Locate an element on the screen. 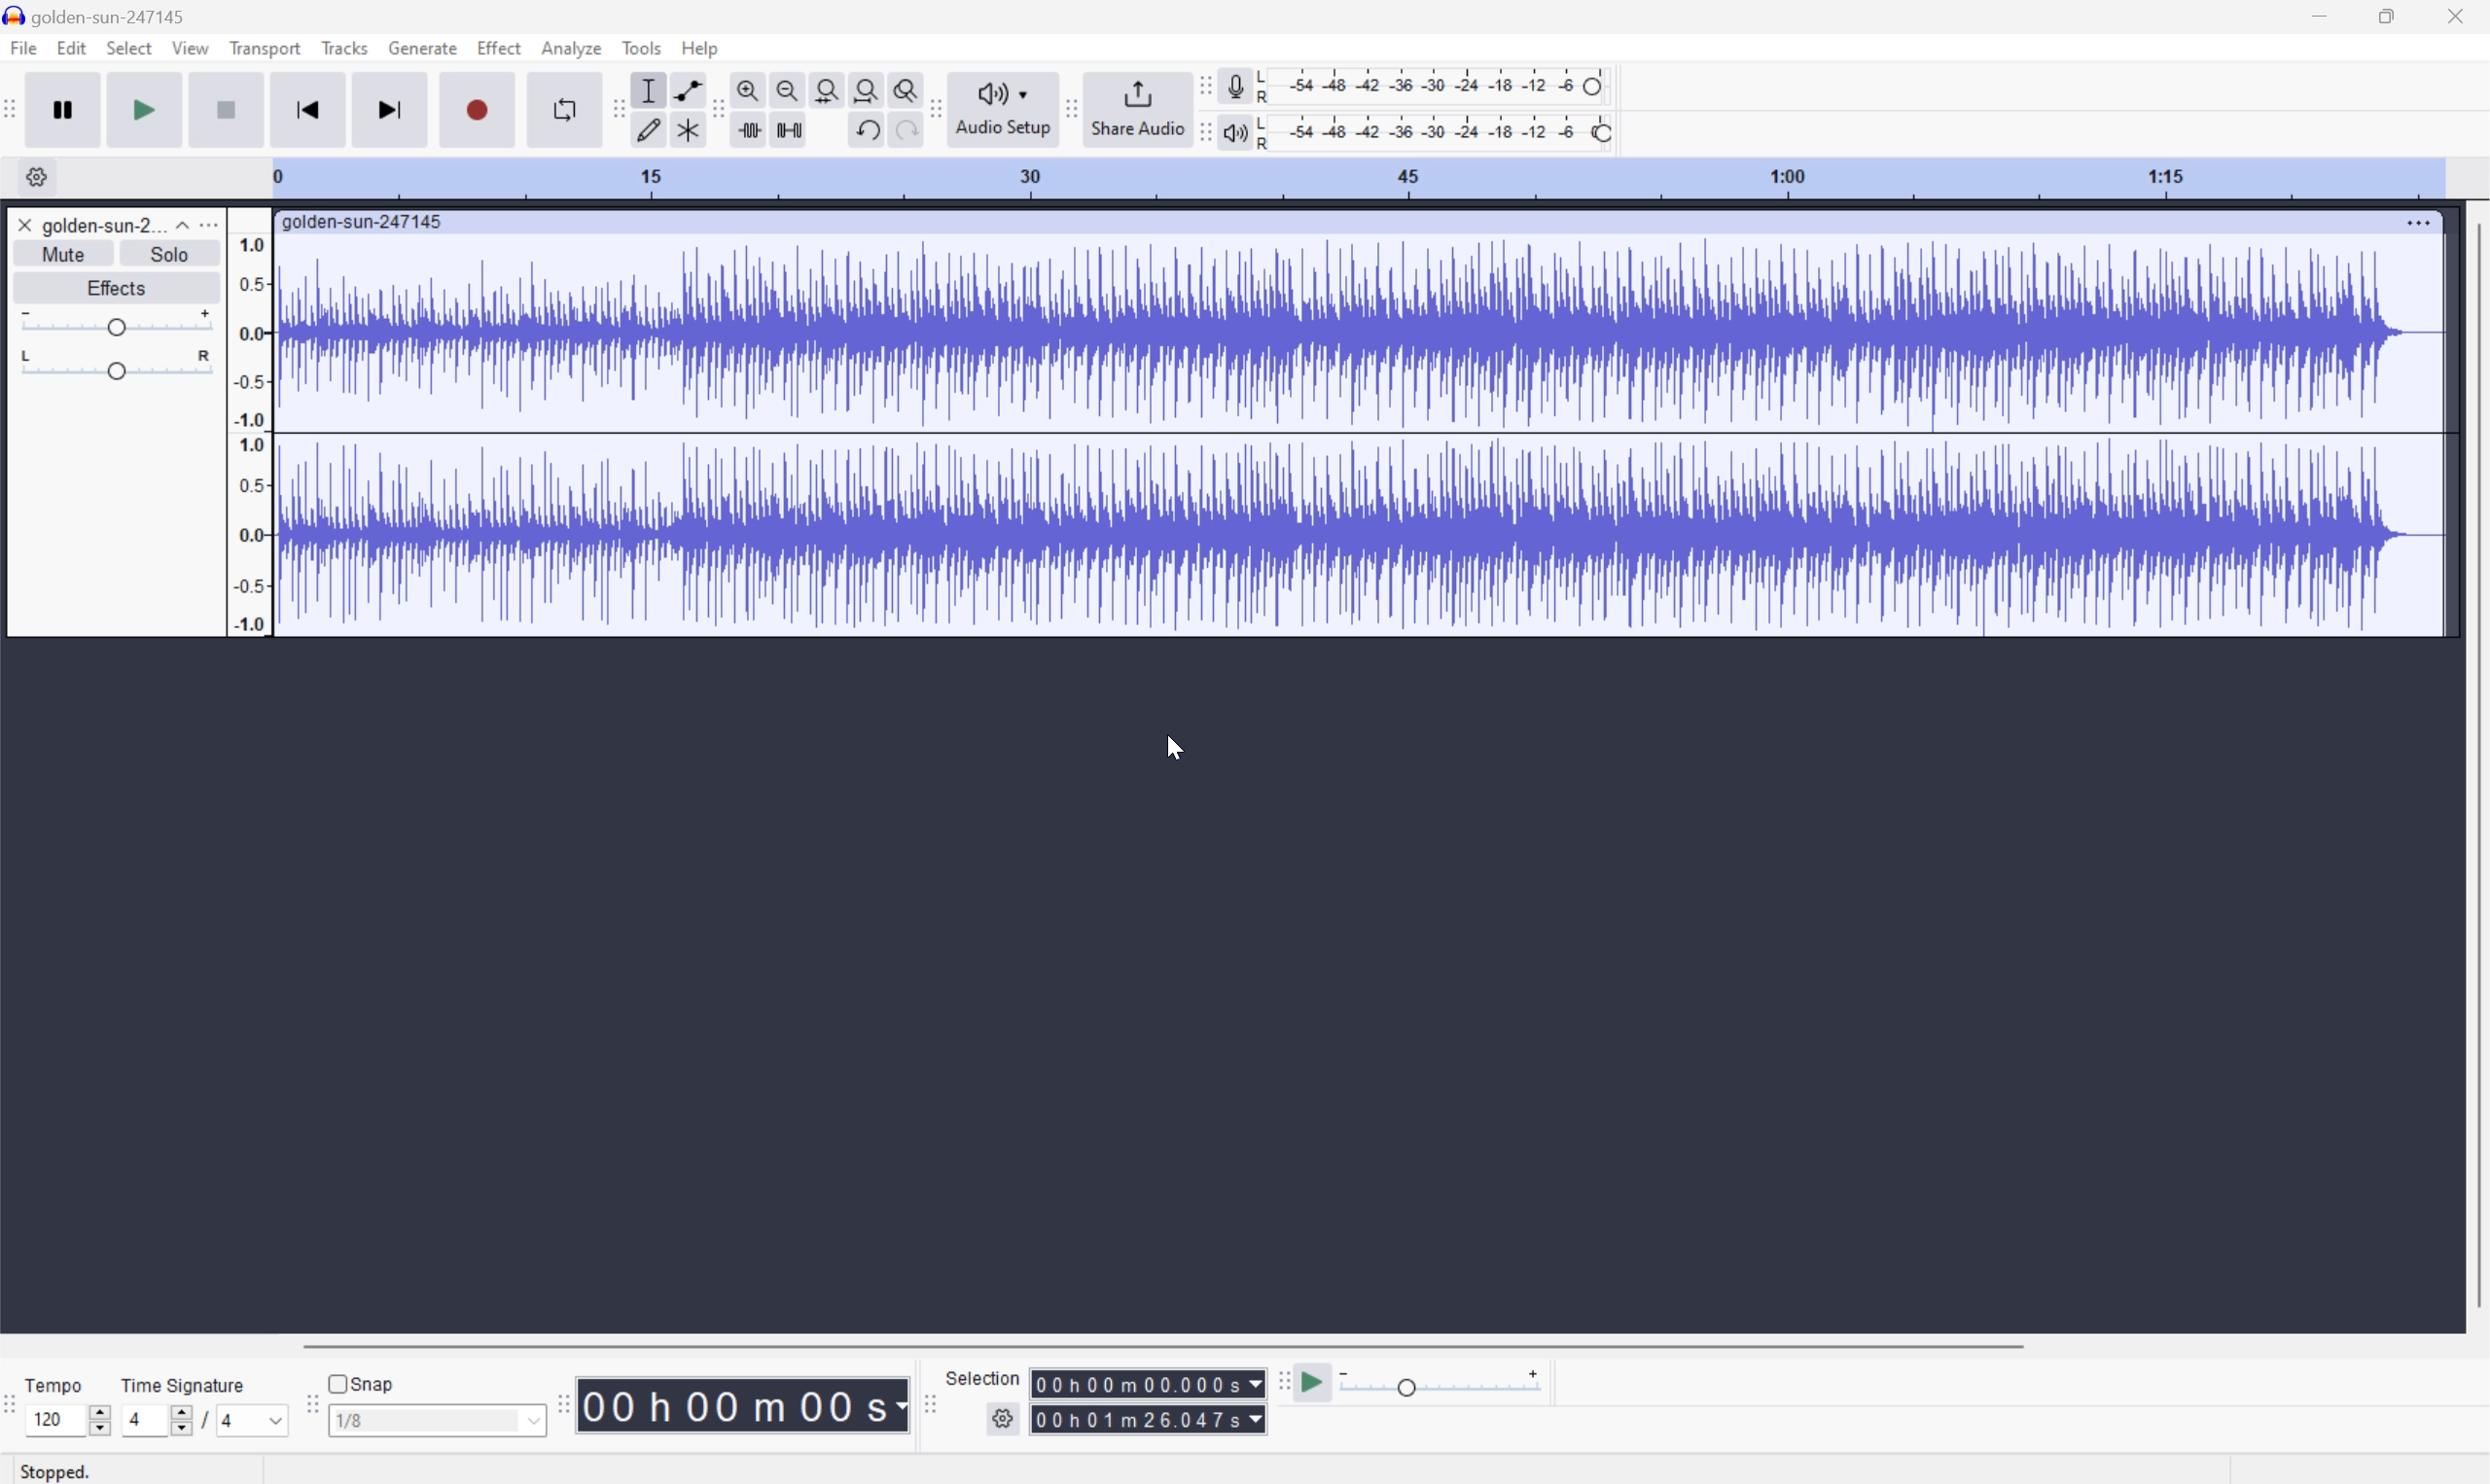  Edit is located at coordinates (70, 47).